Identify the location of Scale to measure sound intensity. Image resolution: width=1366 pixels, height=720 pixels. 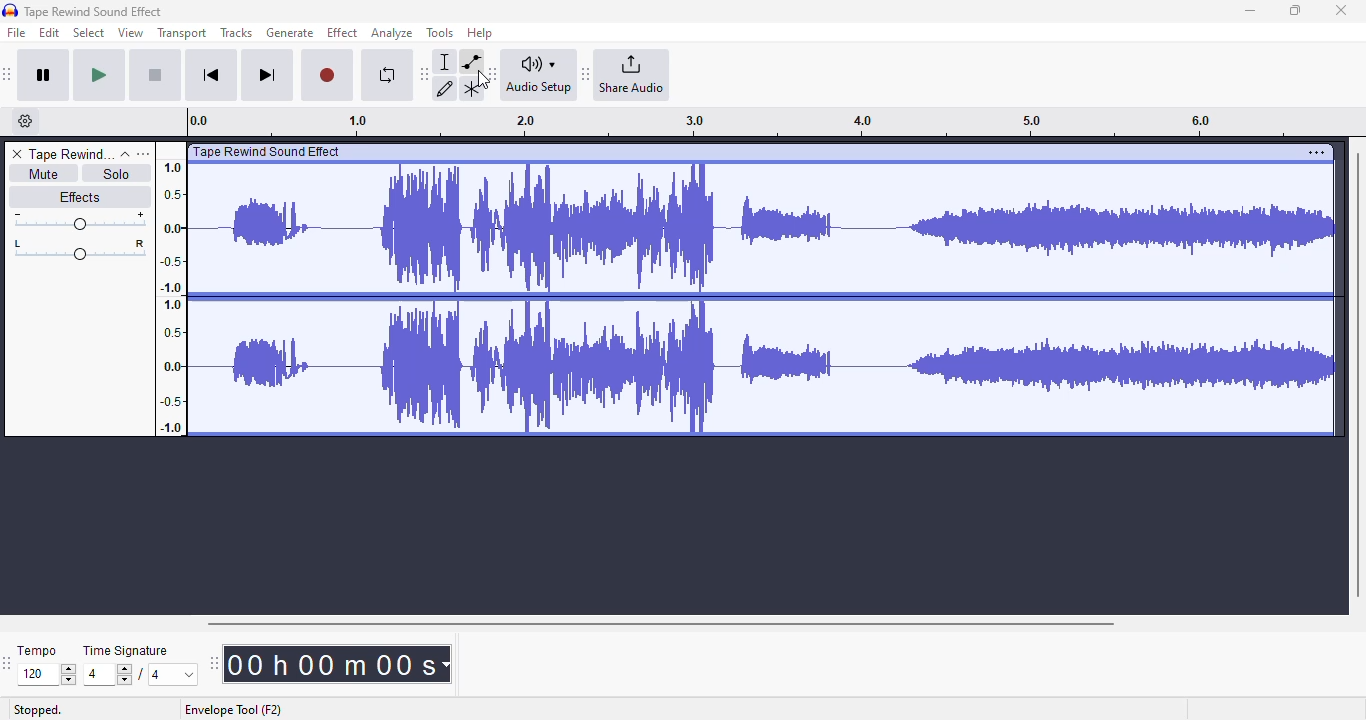
(172, 296).